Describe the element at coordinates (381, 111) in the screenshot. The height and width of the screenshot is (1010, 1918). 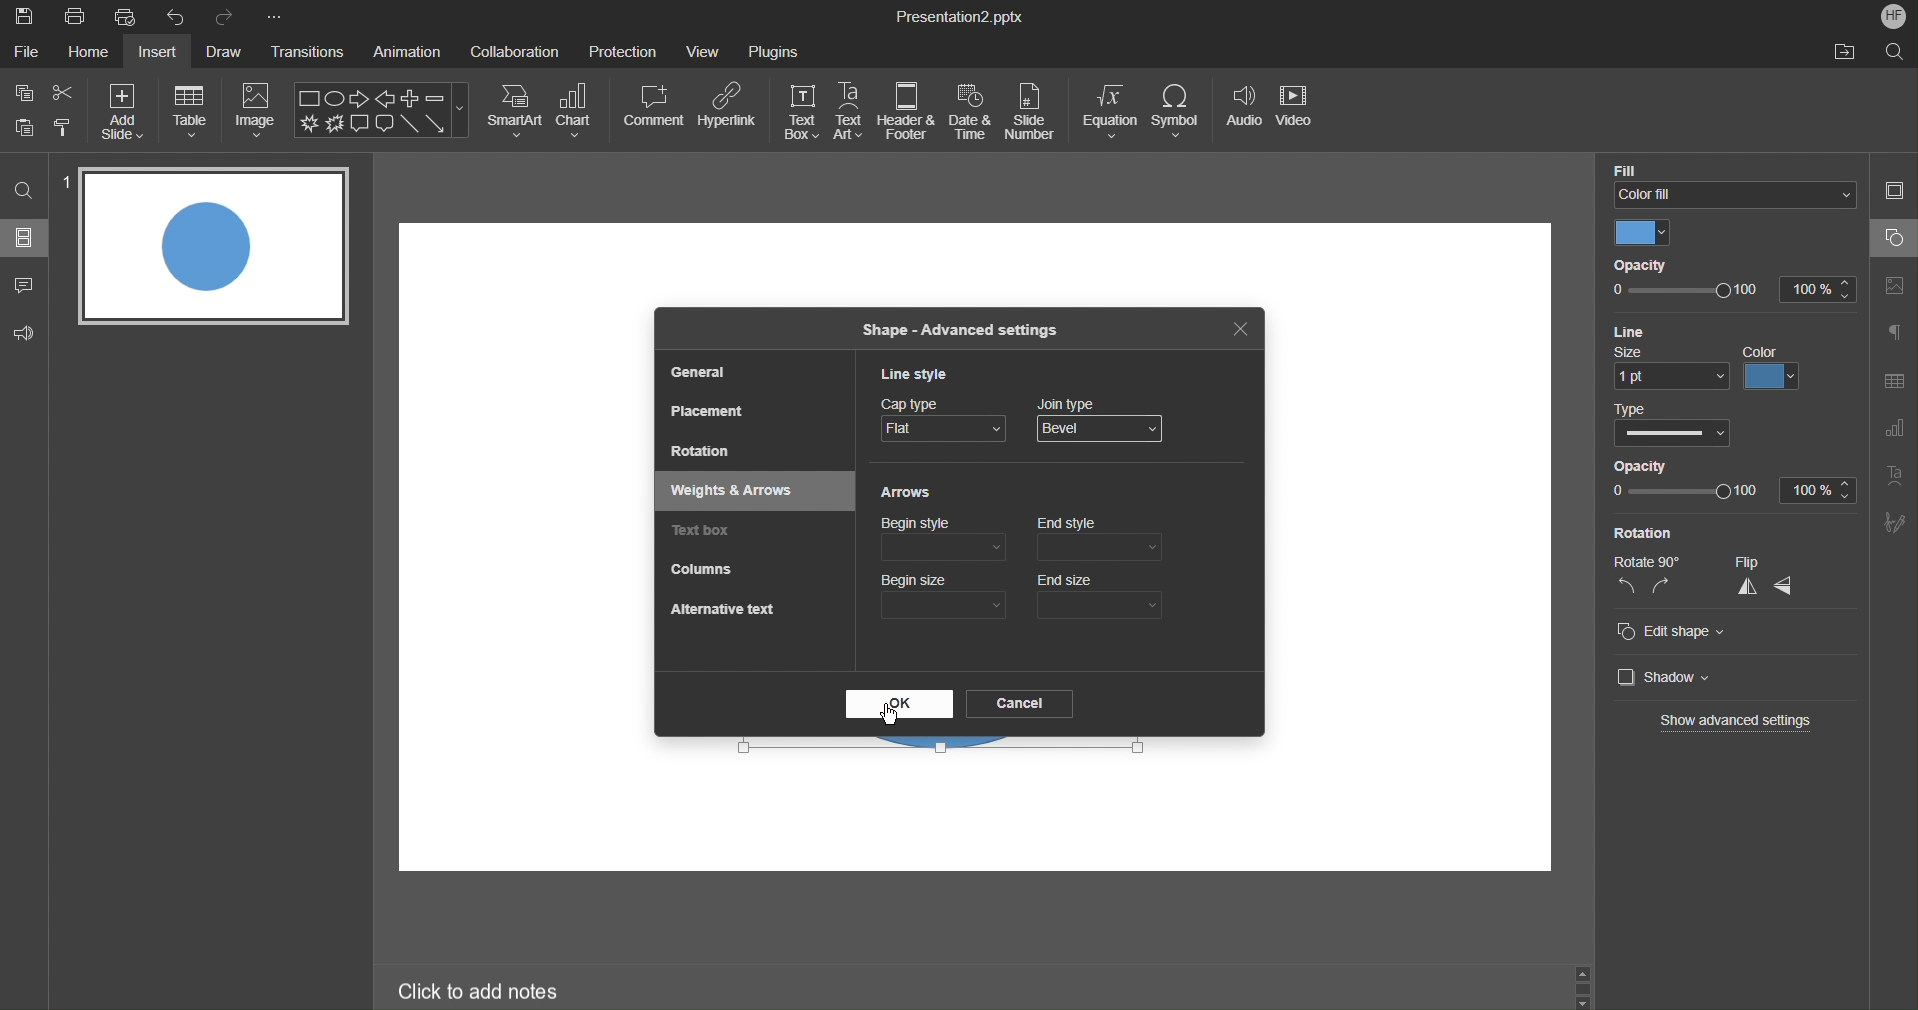
I see `Shape Menu` at that location.